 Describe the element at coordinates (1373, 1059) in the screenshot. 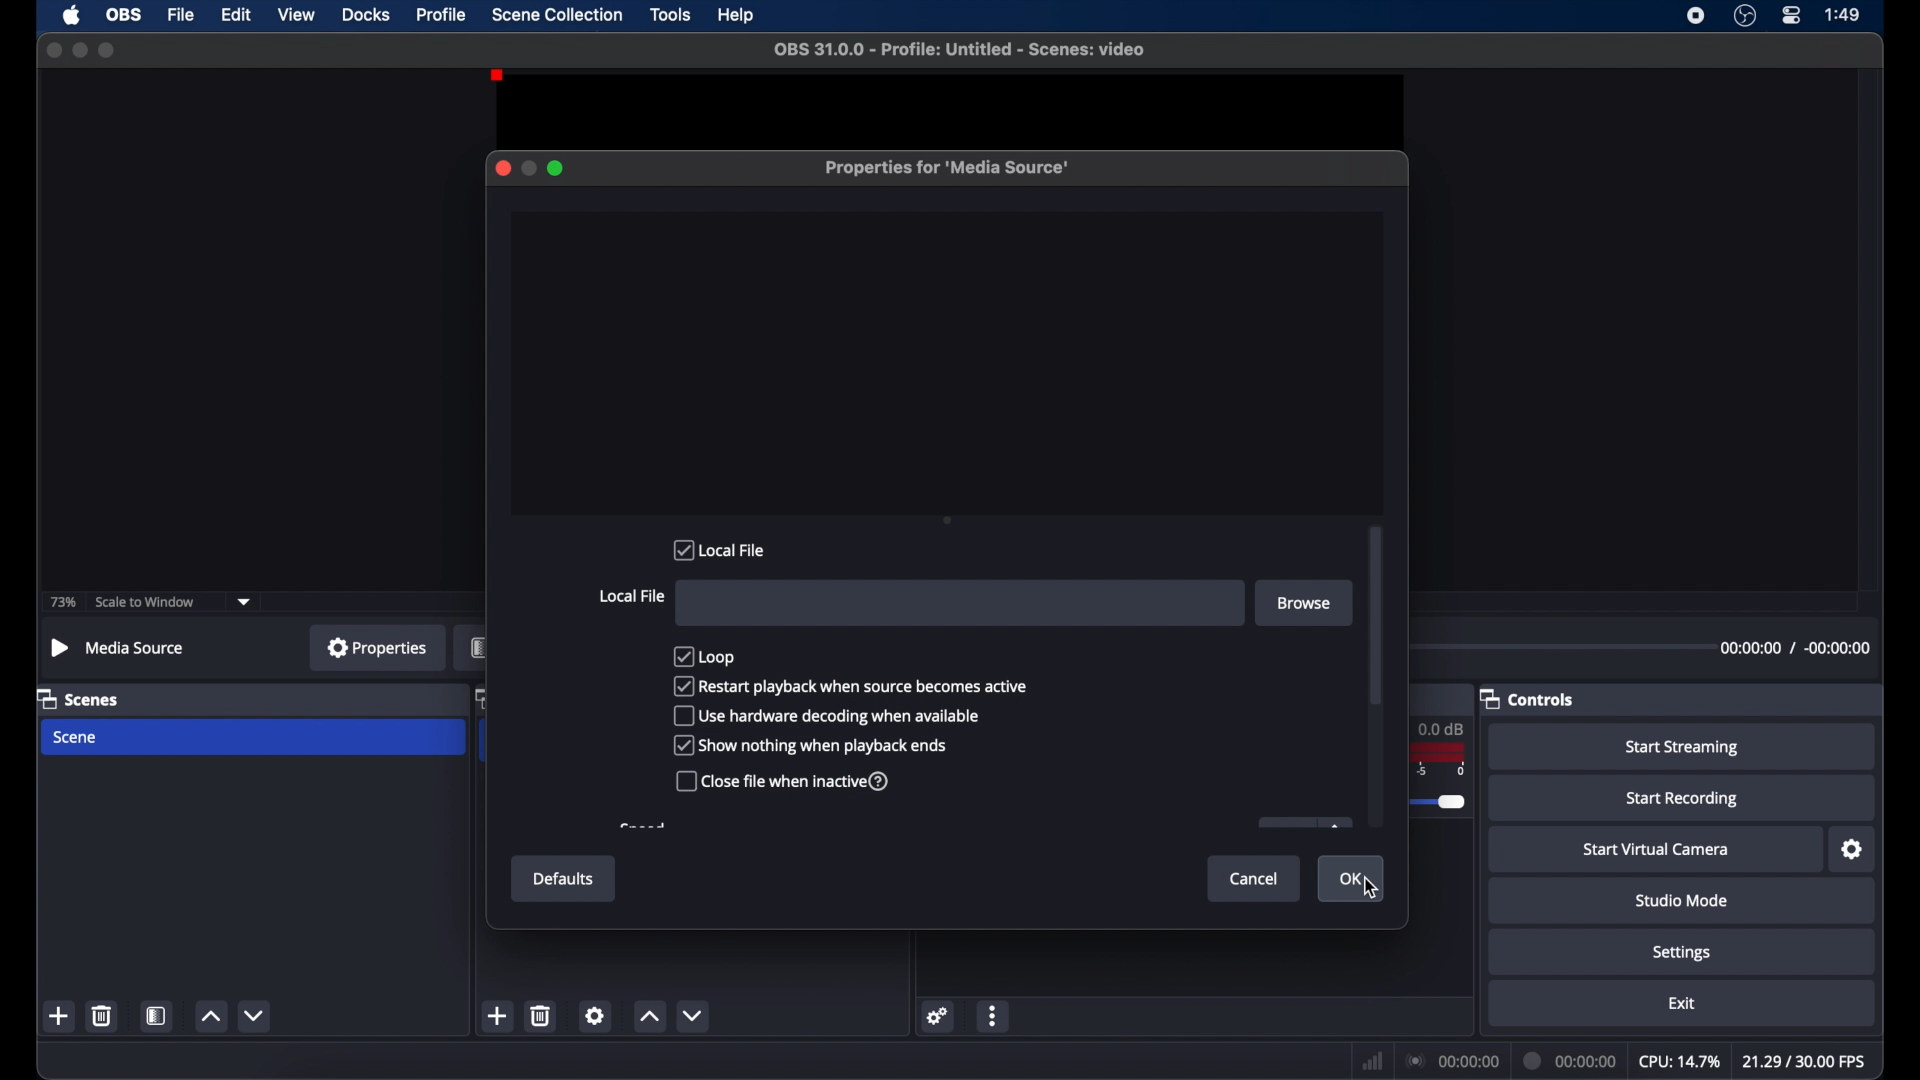

I see `network` at that location.